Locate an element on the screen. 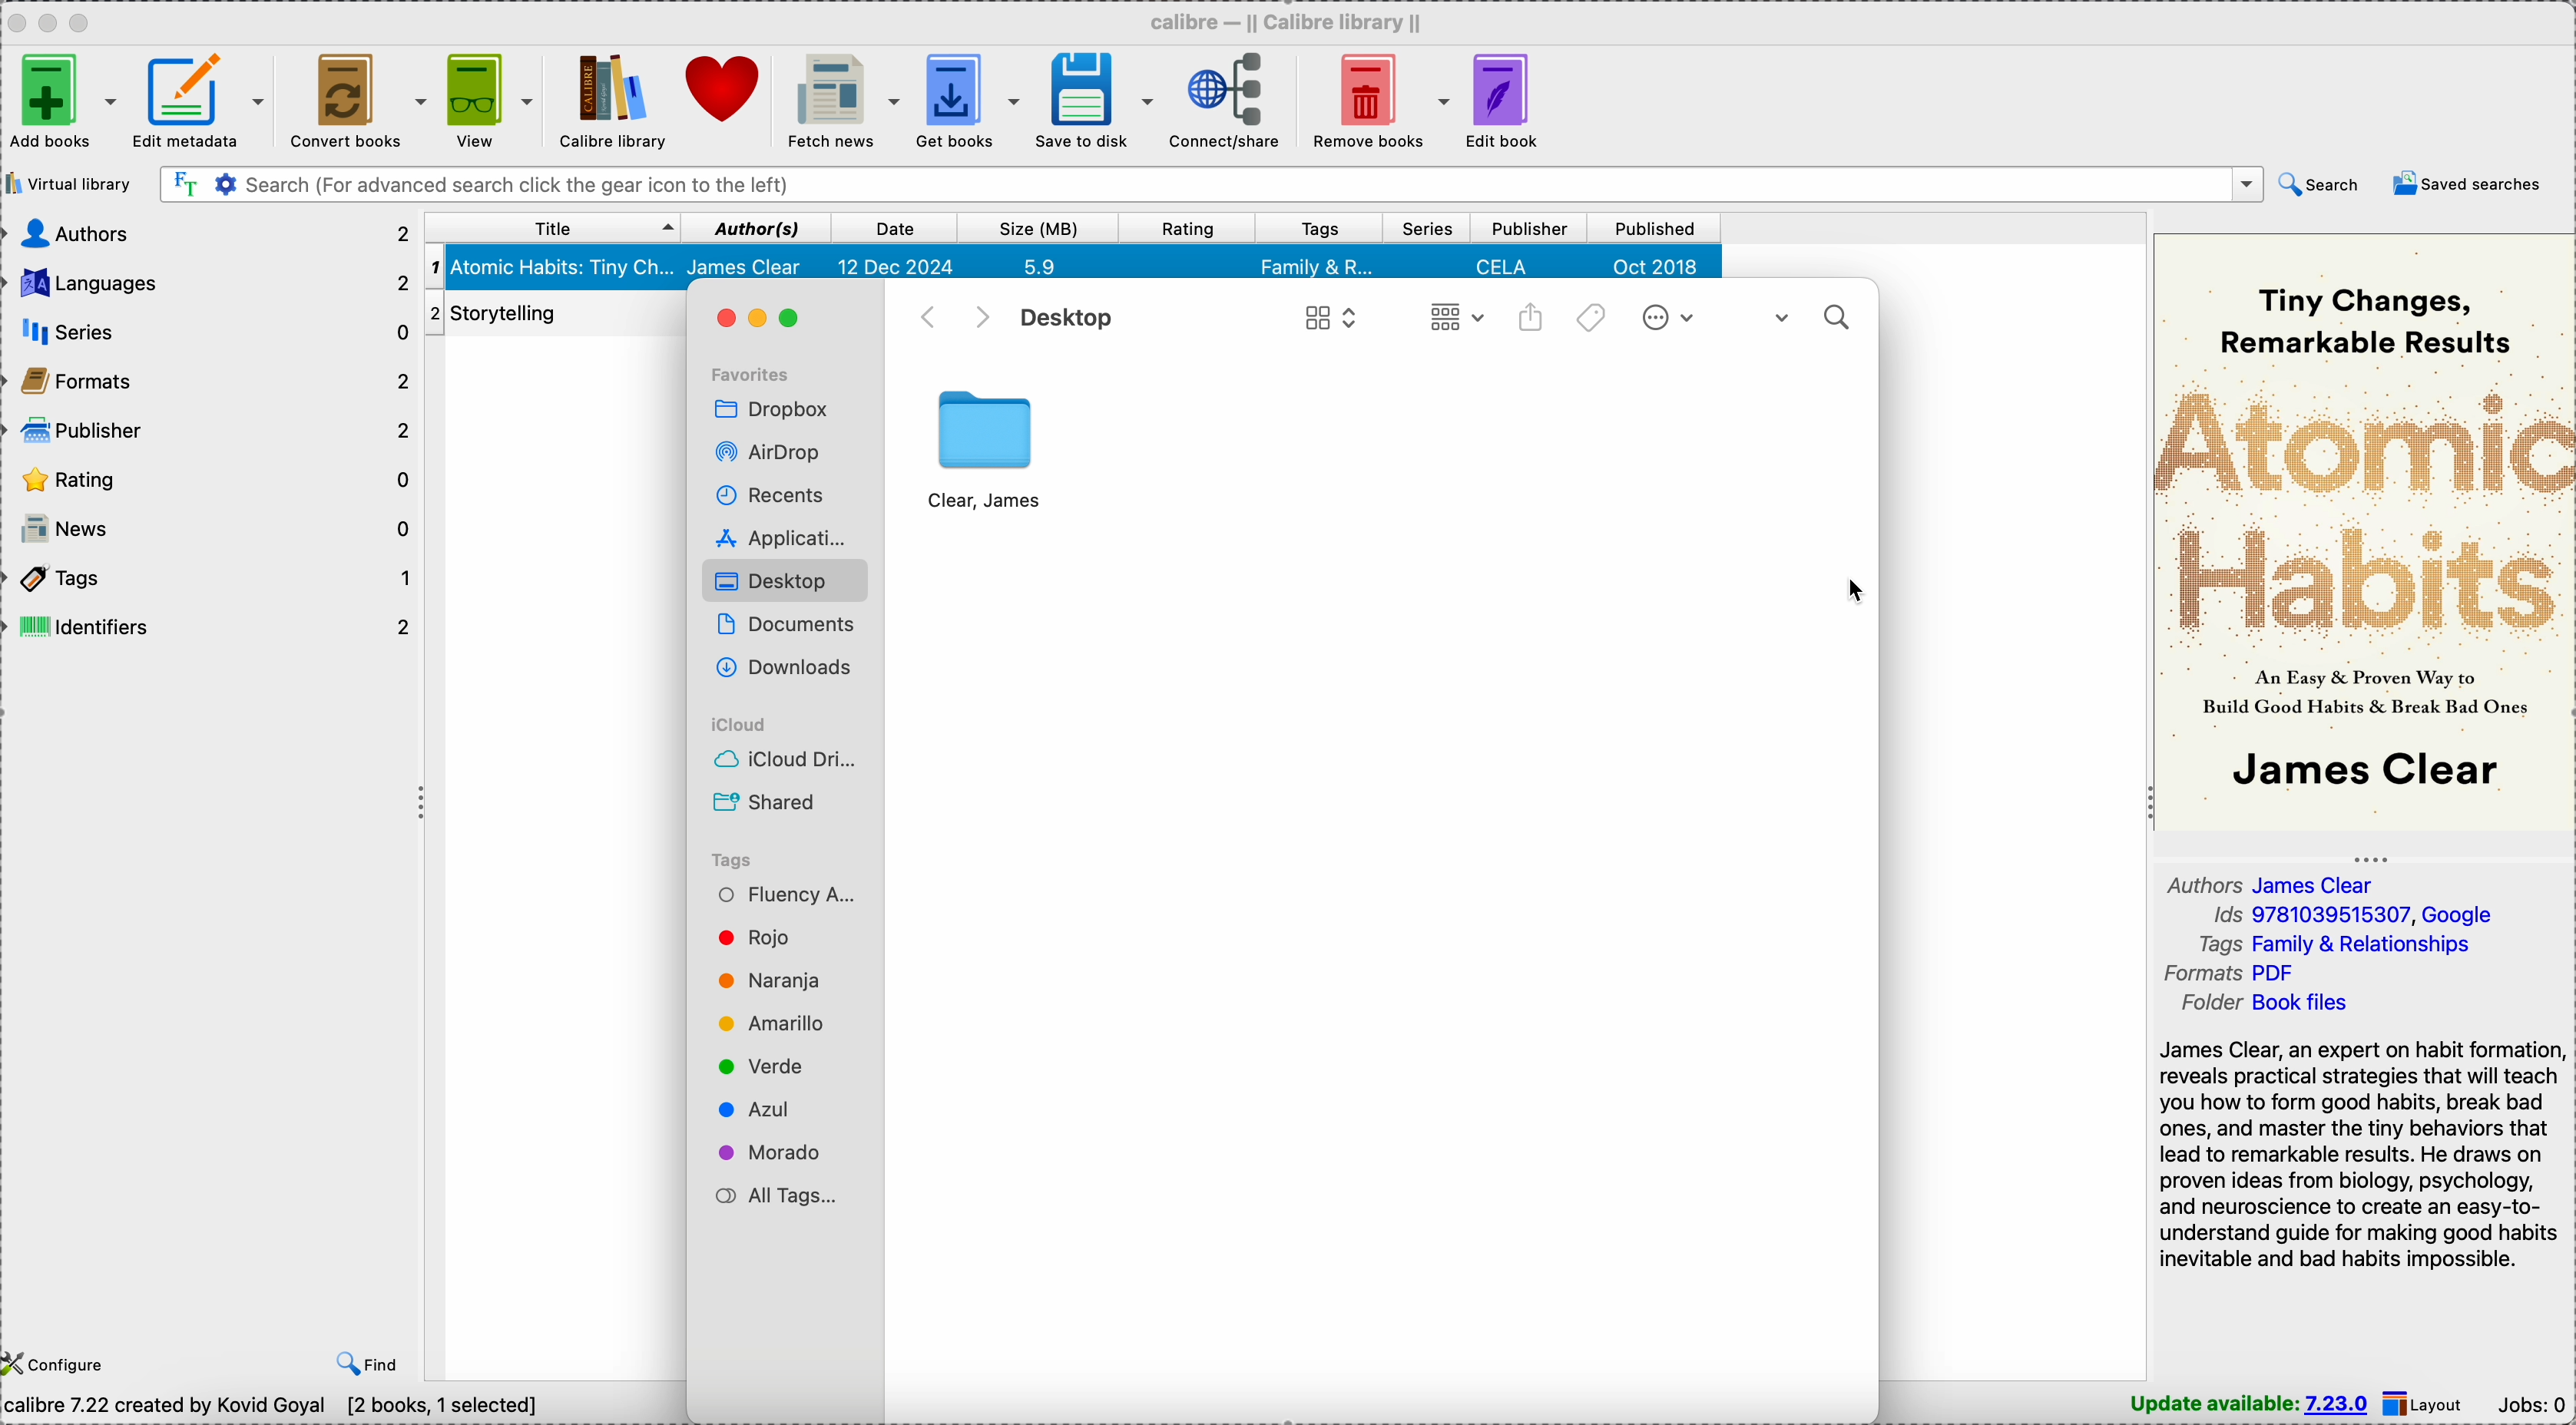 This screenshot has width=2576, height=1425. size is located at coordinates (1033, 228).